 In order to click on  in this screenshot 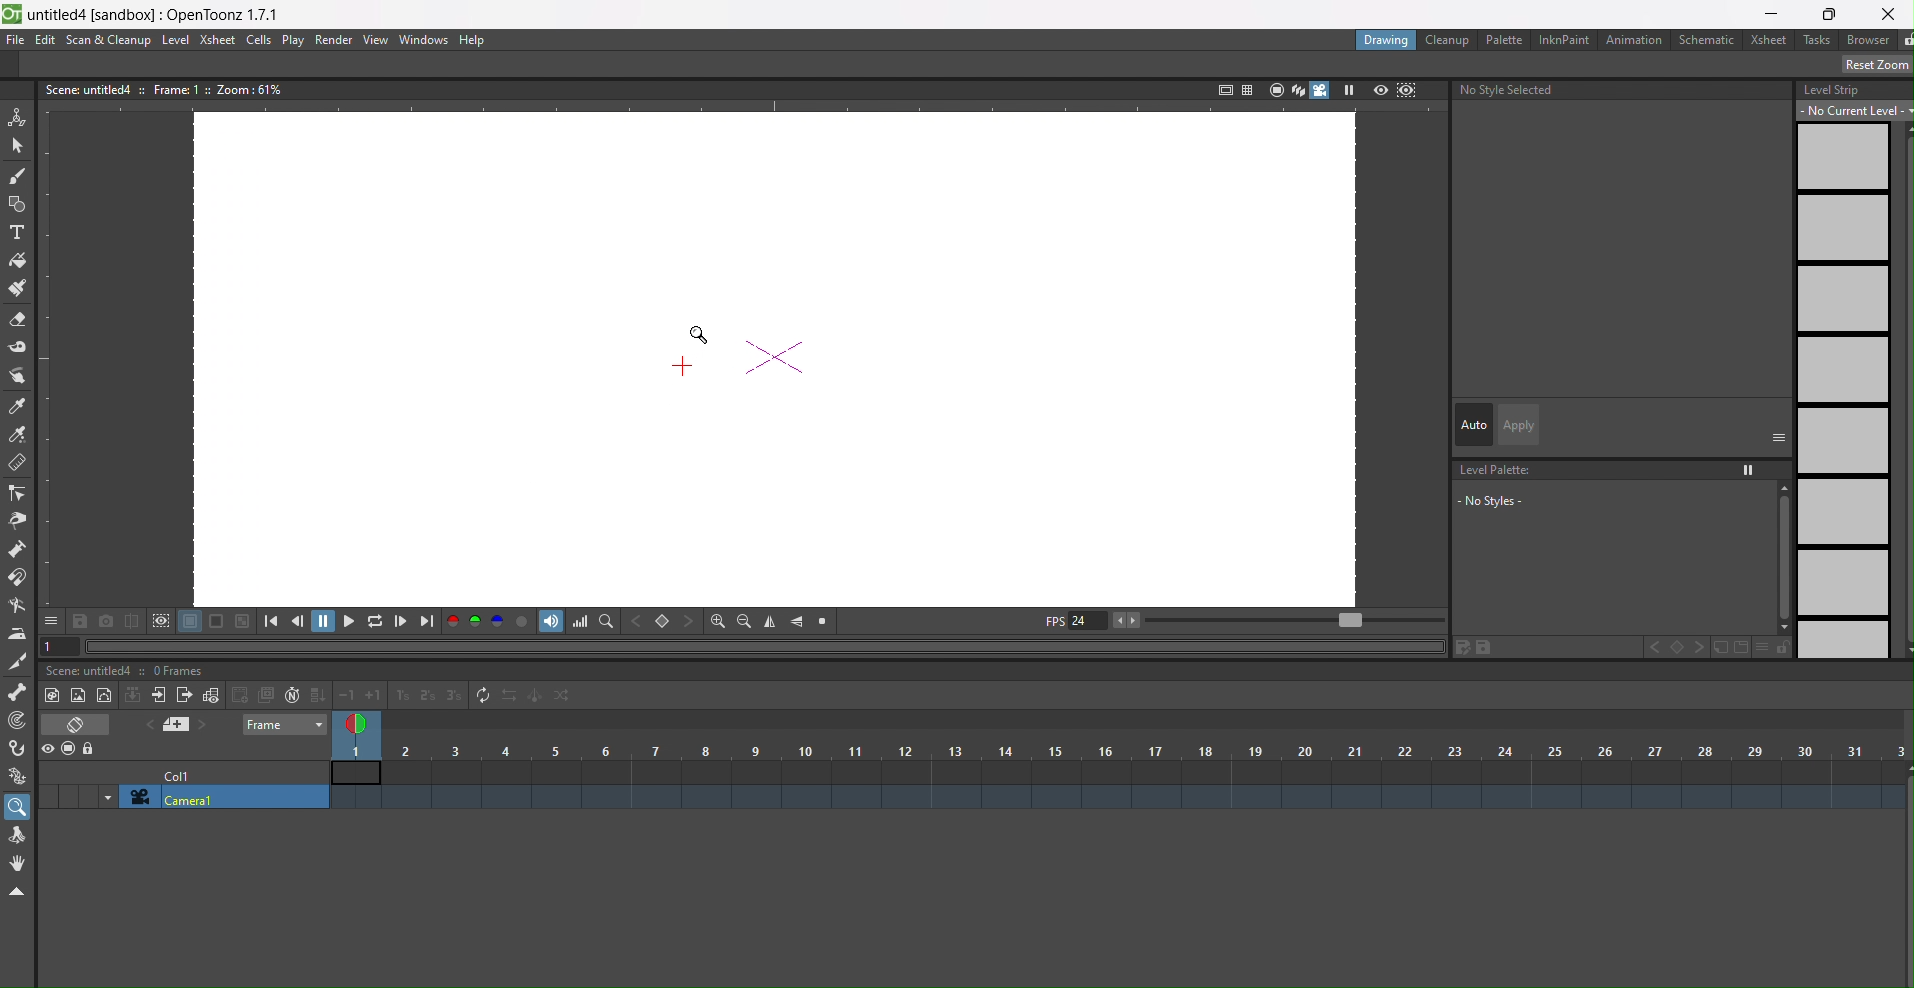, I will do `click(20, 435)`.